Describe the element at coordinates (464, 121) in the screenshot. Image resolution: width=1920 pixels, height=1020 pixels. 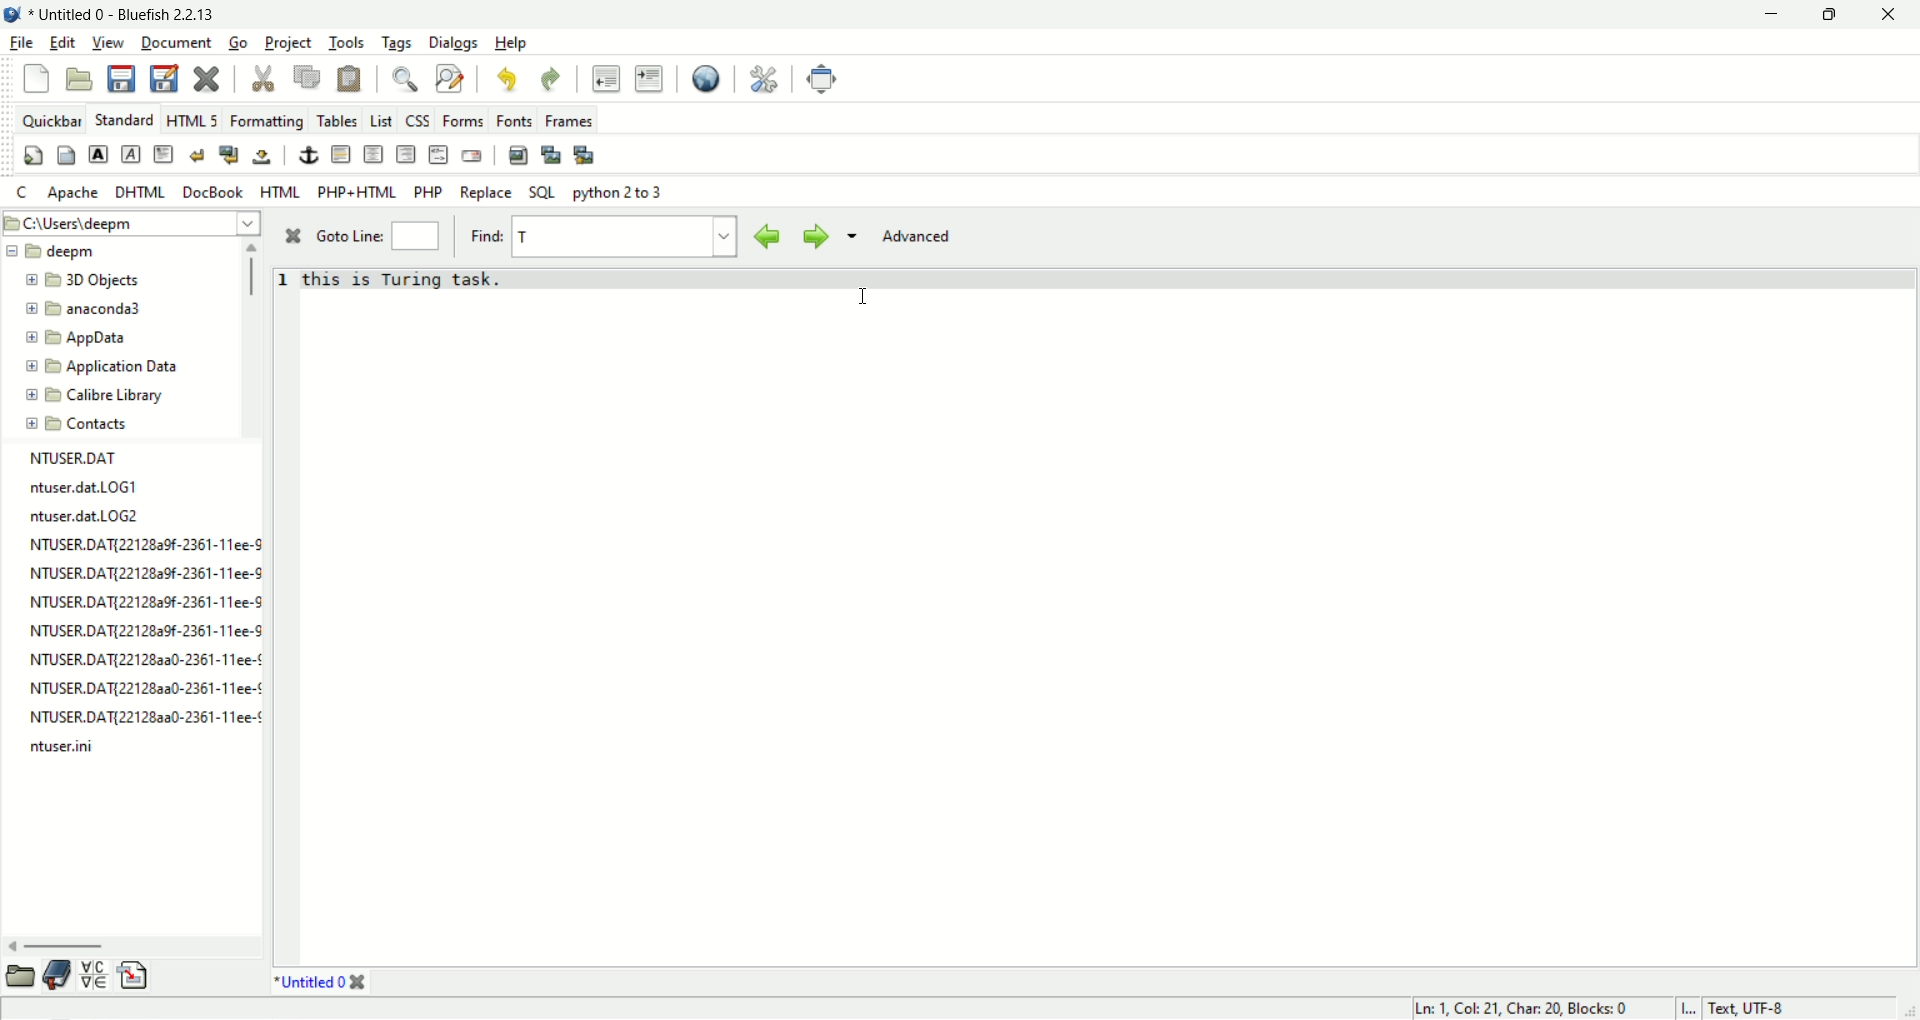
I see `Forms` at that location.